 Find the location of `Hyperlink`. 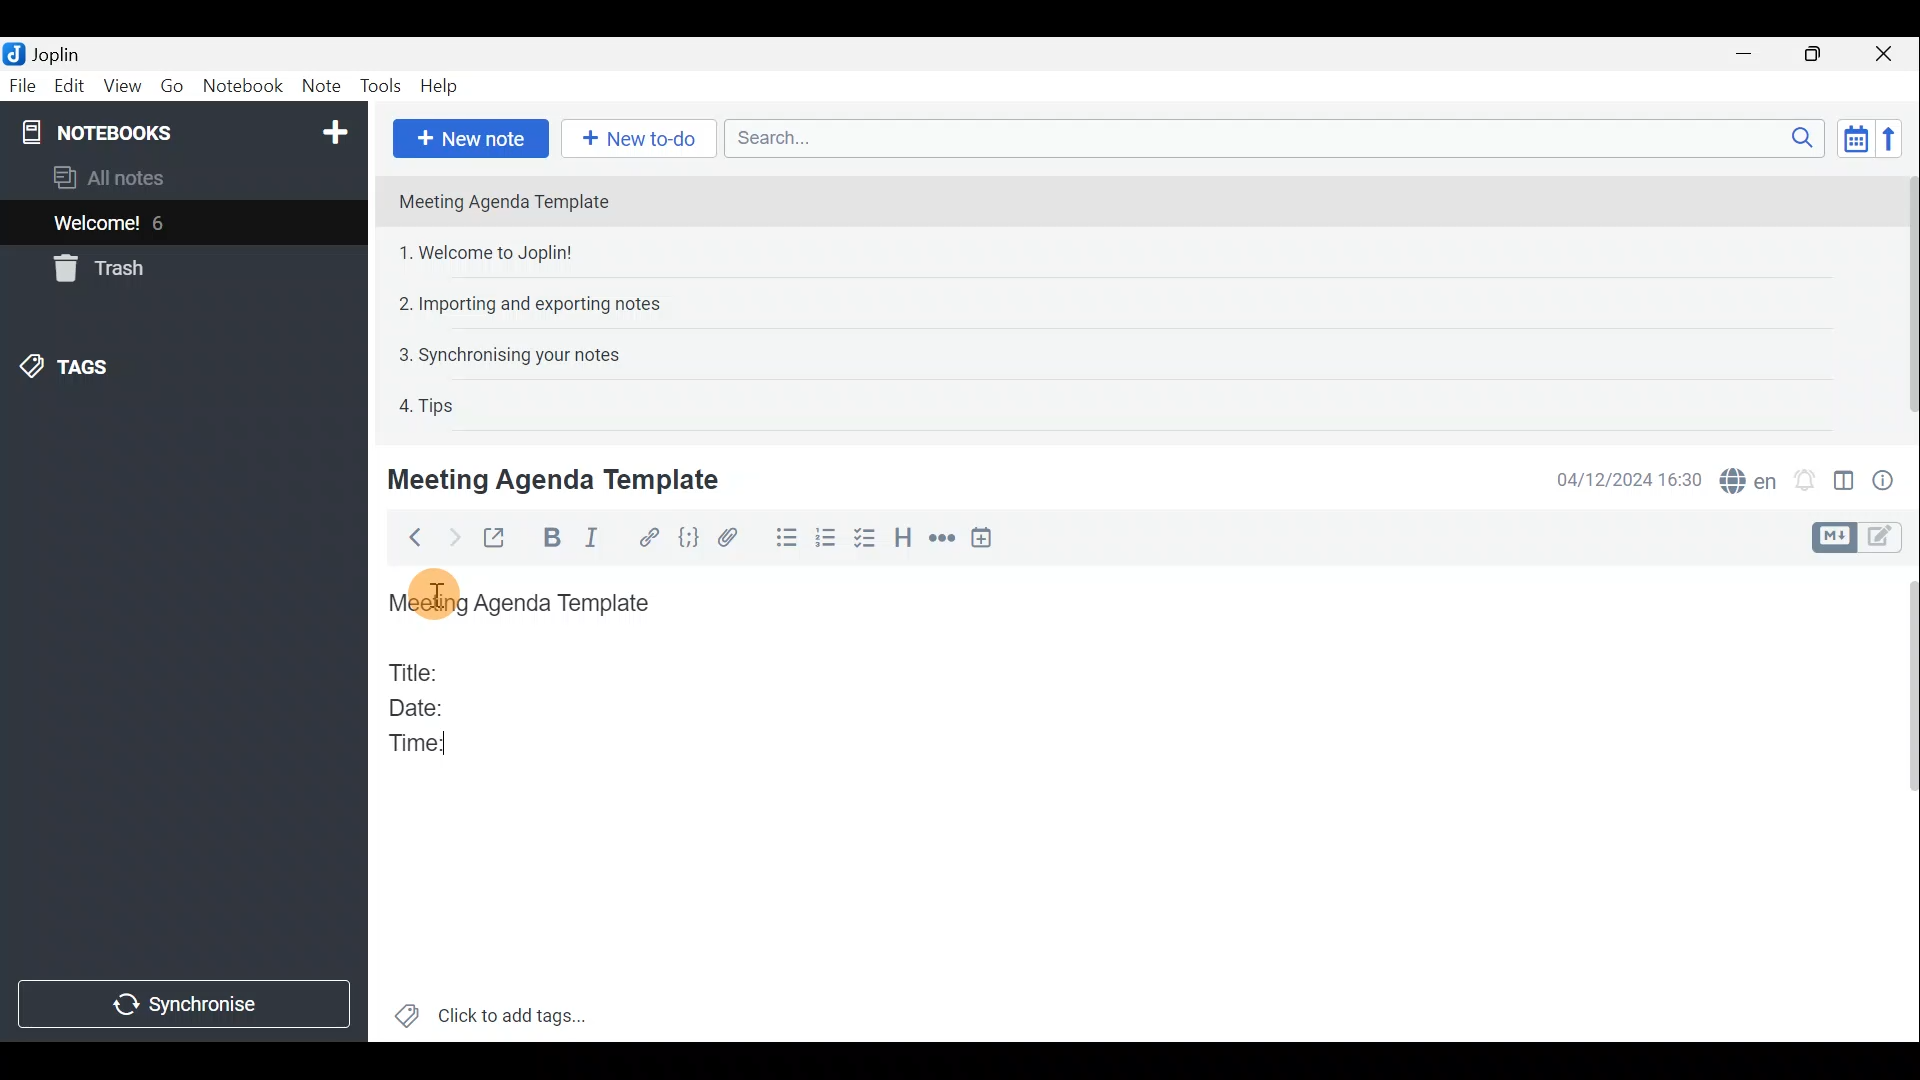

Hyperlink is located at coordinates (651, 537).